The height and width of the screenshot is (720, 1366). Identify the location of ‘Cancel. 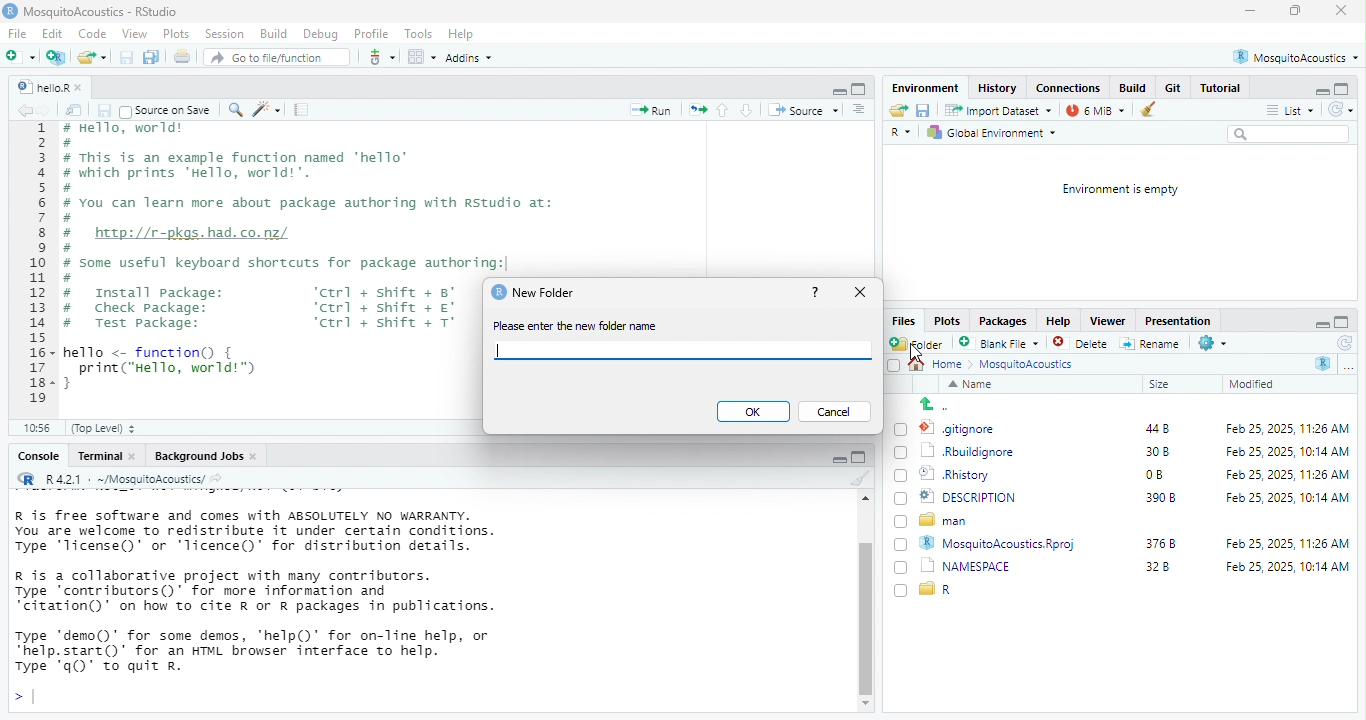
(833, 411).